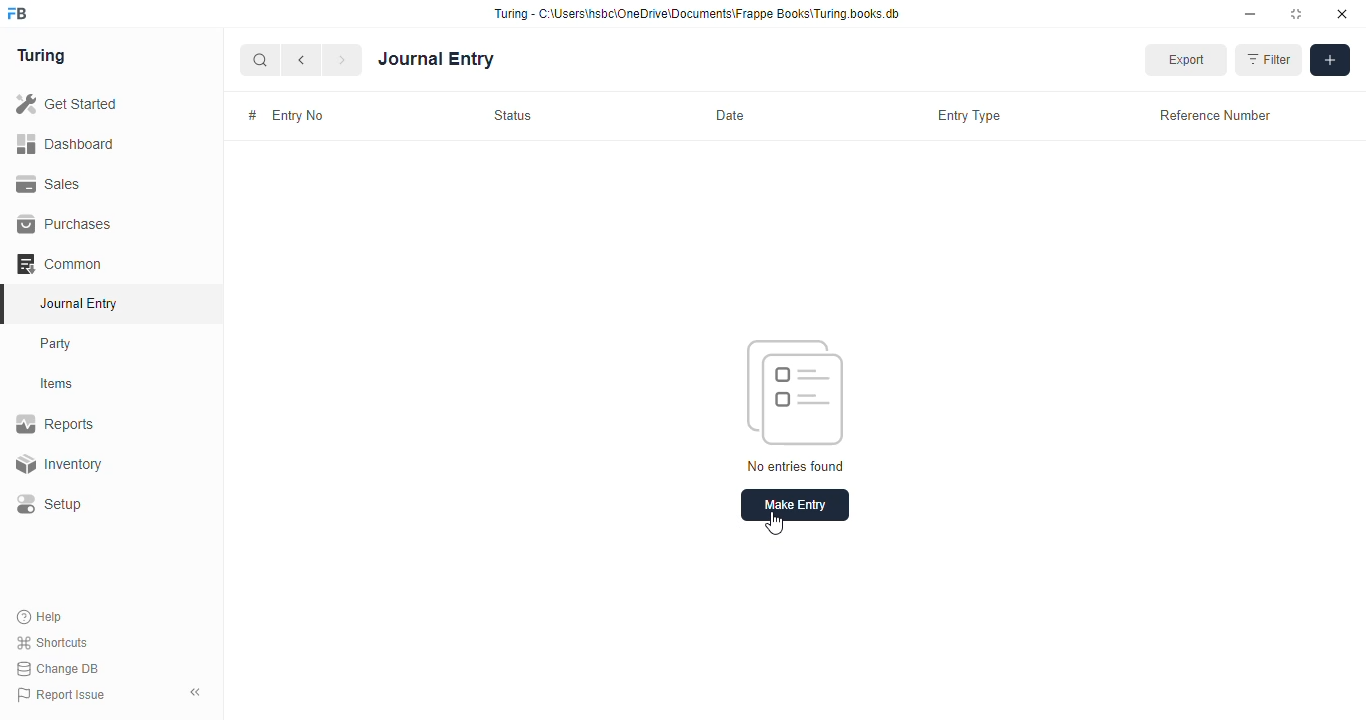 The width and height of the screenshot is (1366, 720). Describe the element at coordinates (299, 116) in the screenshot. I see `entry no` at that location.